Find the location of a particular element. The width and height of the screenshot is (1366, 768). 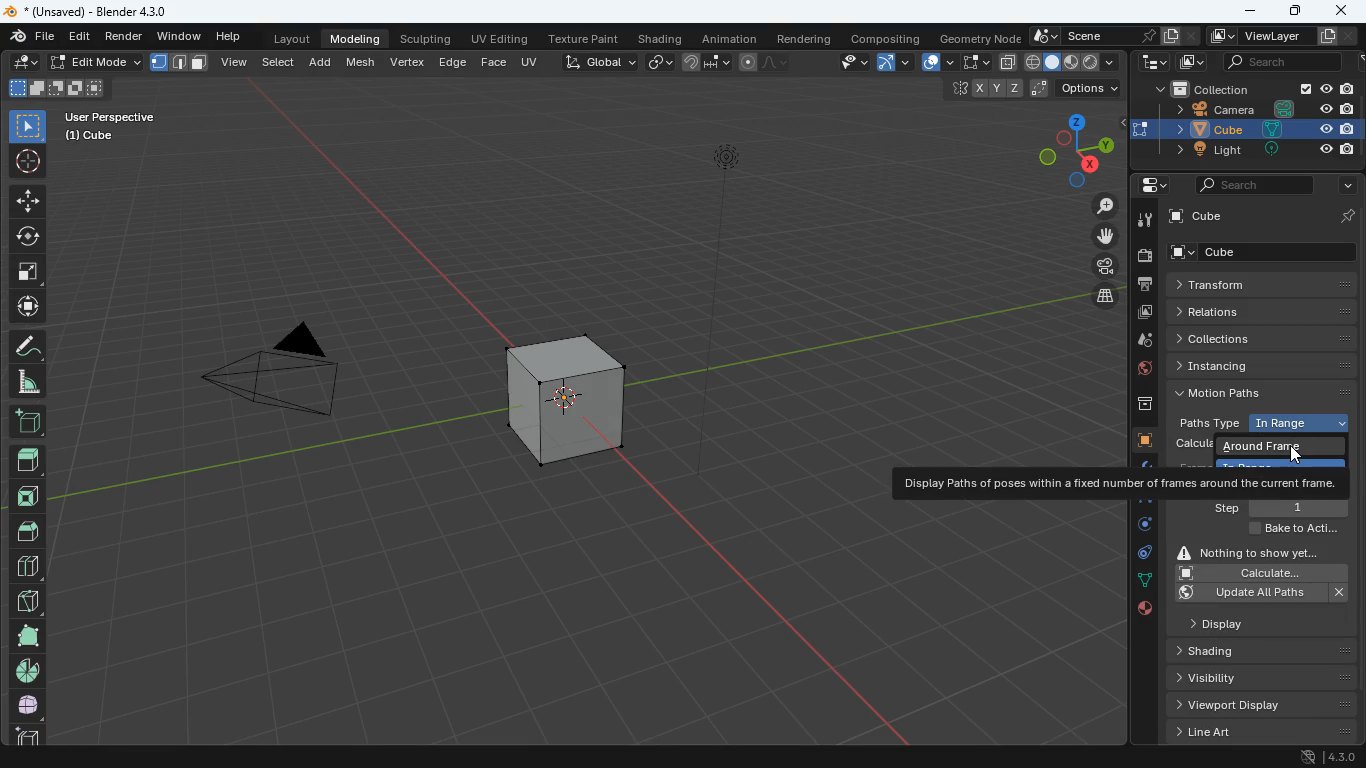

film is located at coordinates (1100, 268).